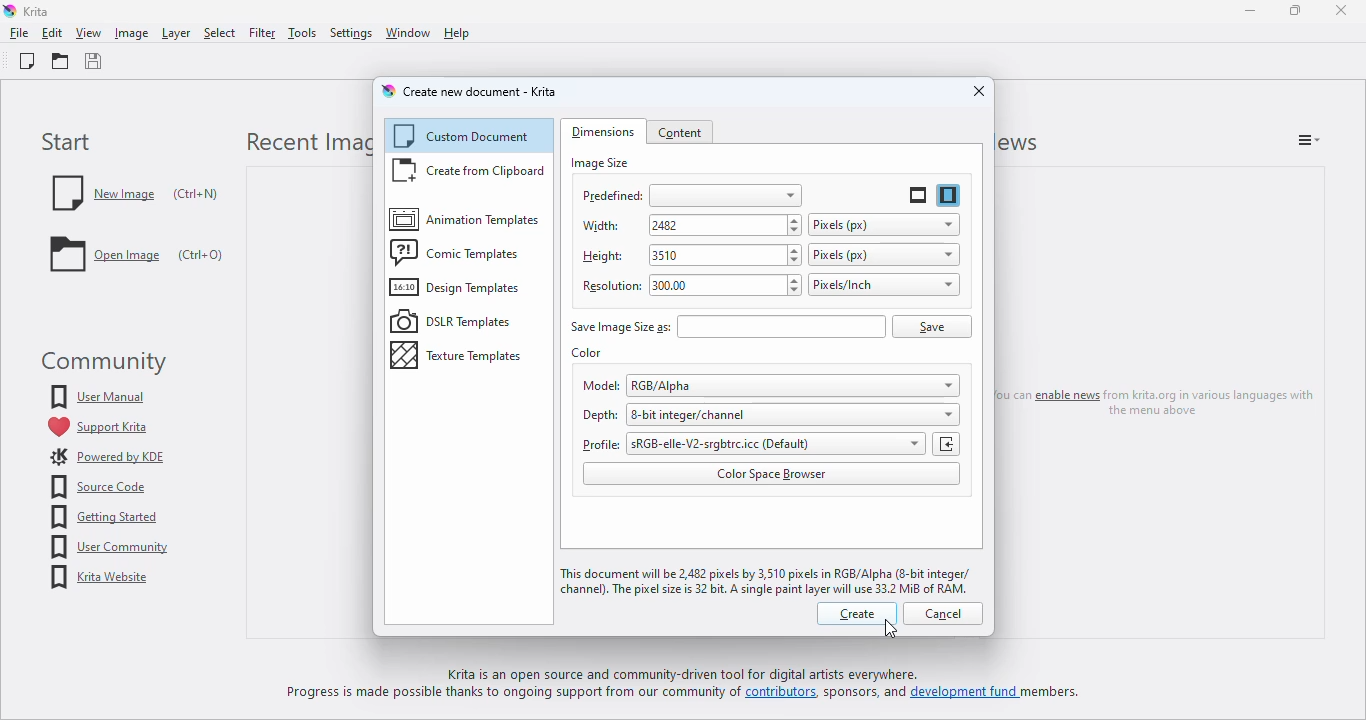 Image resolution: width=1366 pixels, height=720 pixels. Describe the element at coordinates (941, 384) in the screenshot. I see `Model drop down` at that location.